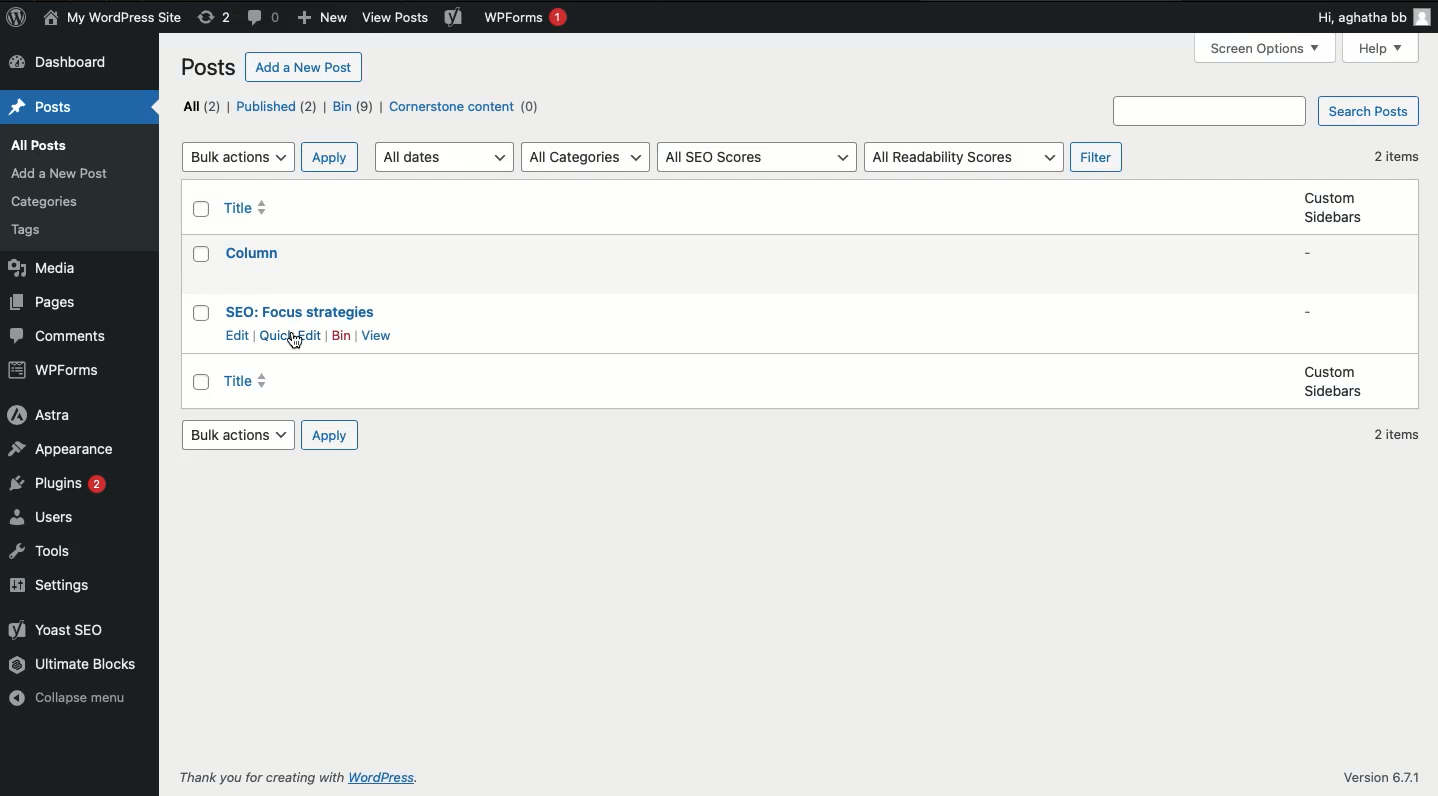  Describe the element at coordinates (40, 144) in the screenshot. I see `Posts` at that location.